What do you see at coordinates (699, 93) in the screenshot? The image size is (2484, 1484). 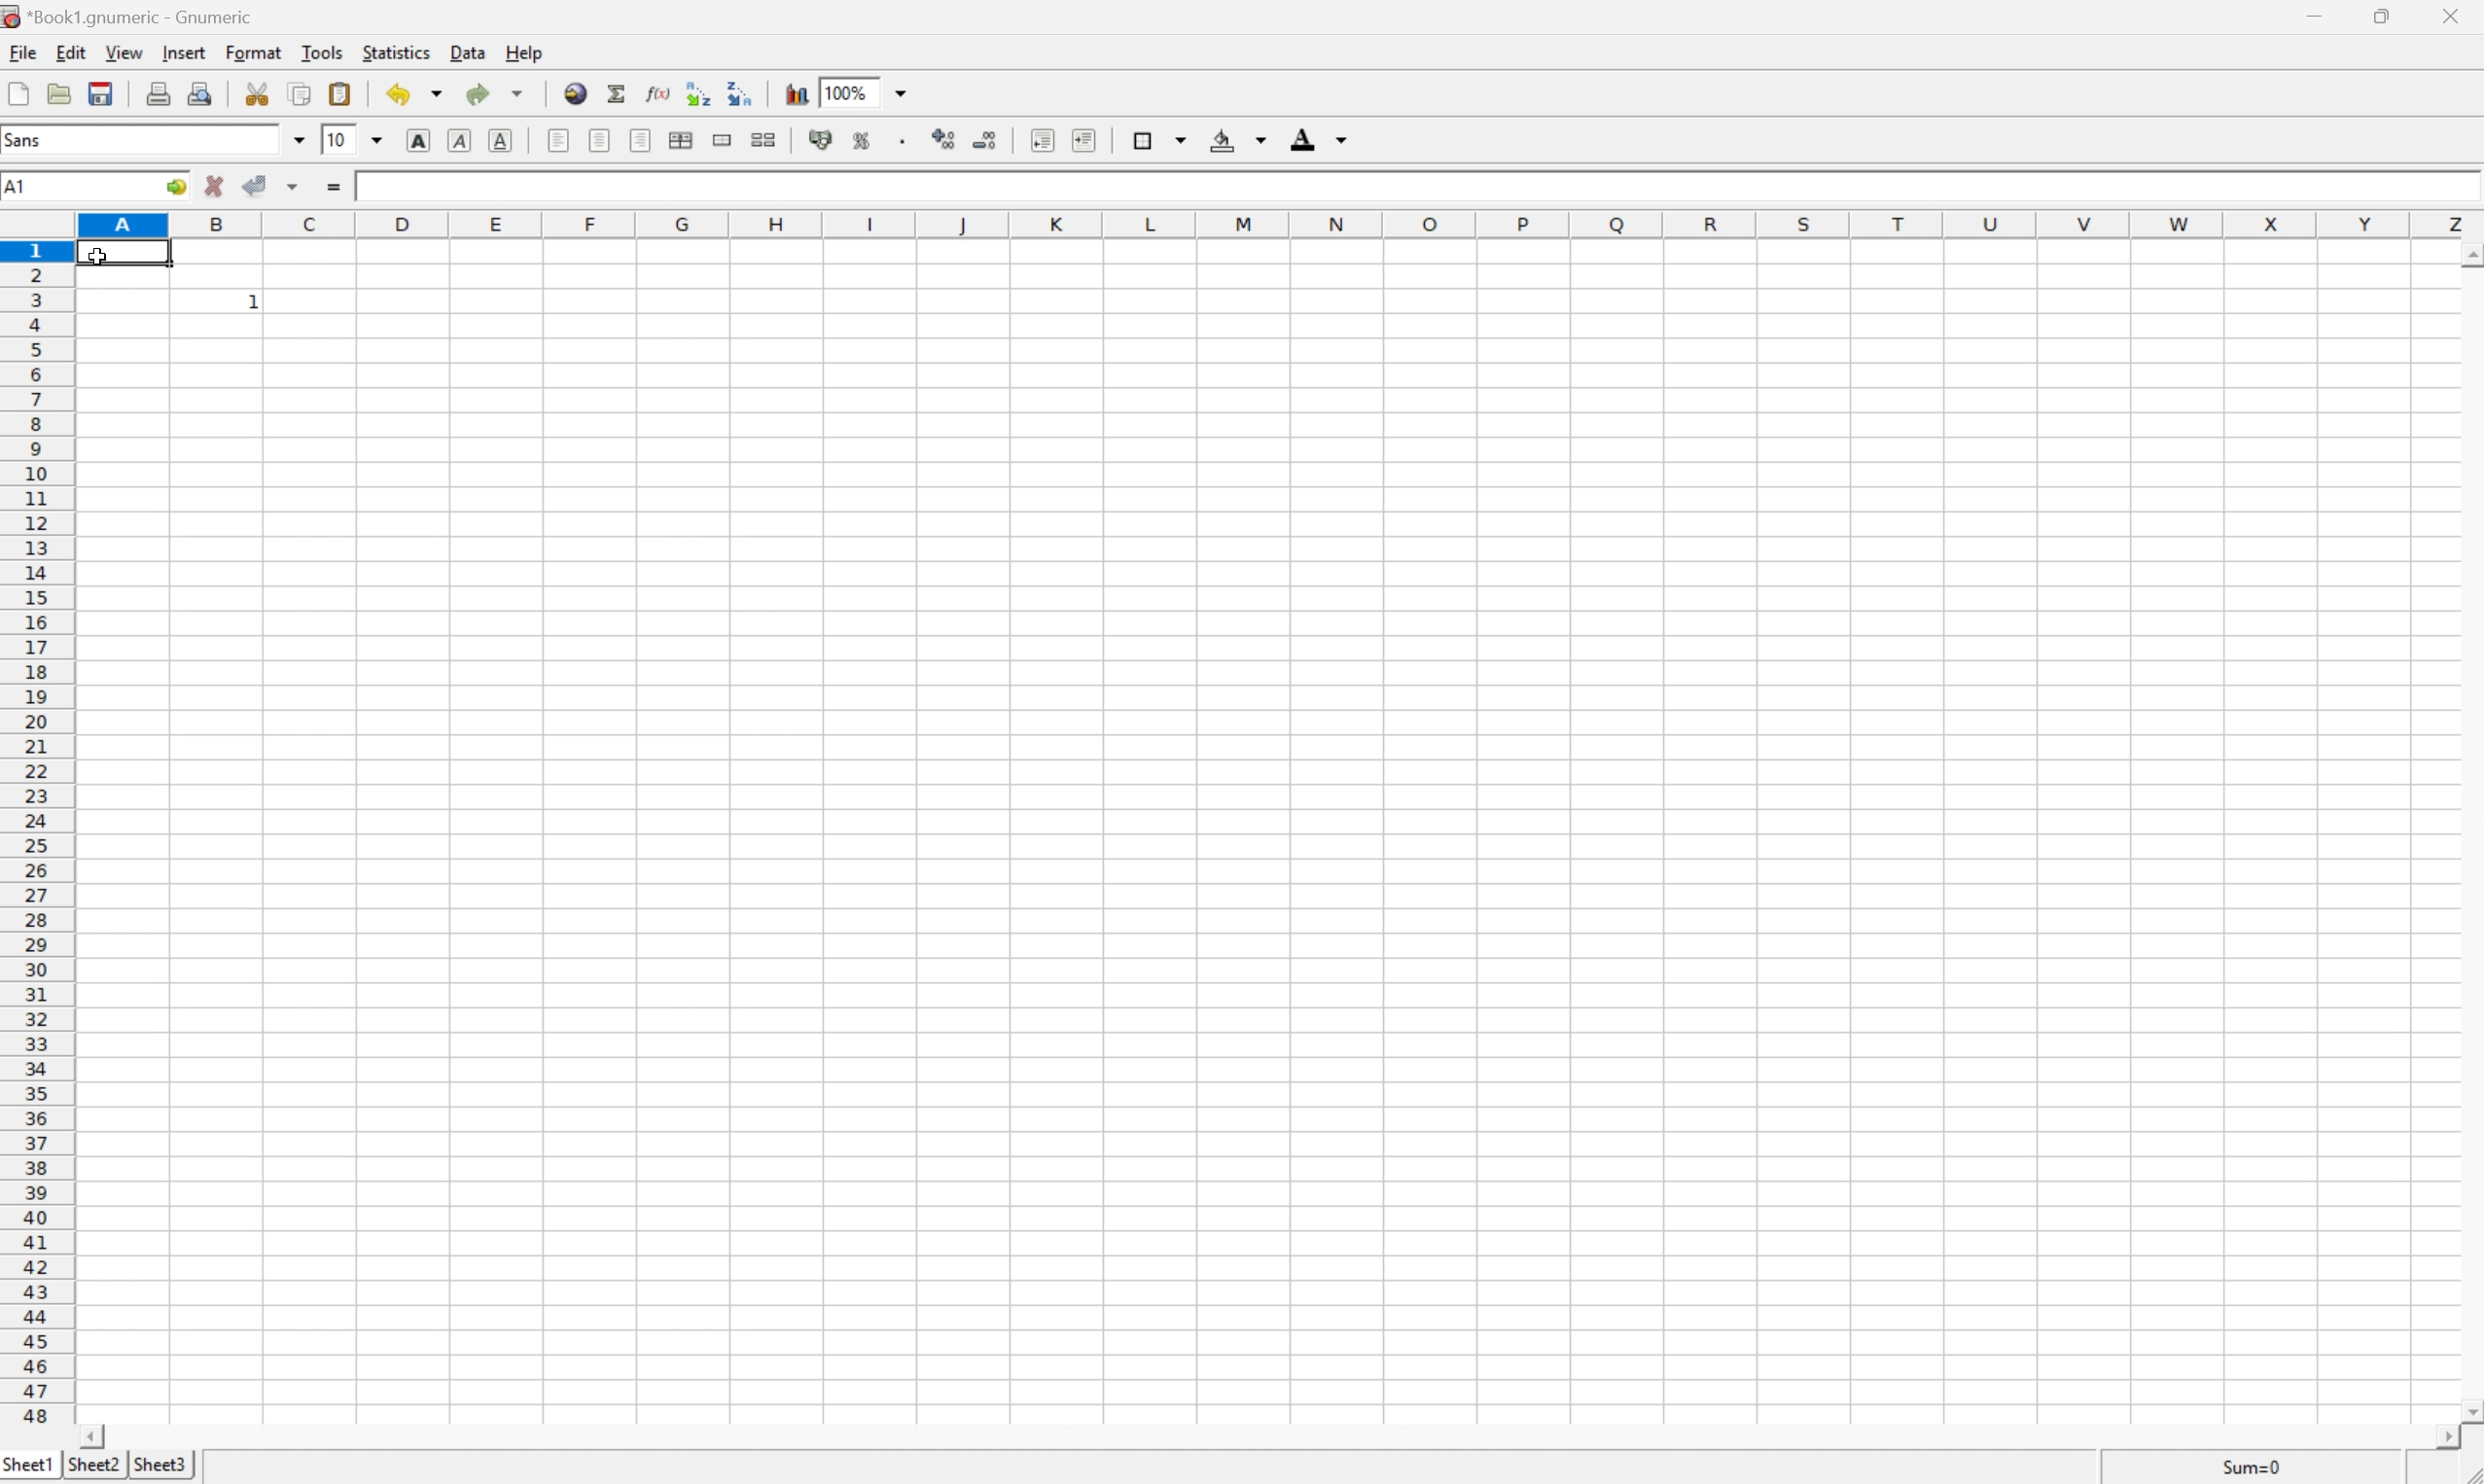 I see `sort the selected region in ascending order based on the first column selected` at bounding box center [699, 93].